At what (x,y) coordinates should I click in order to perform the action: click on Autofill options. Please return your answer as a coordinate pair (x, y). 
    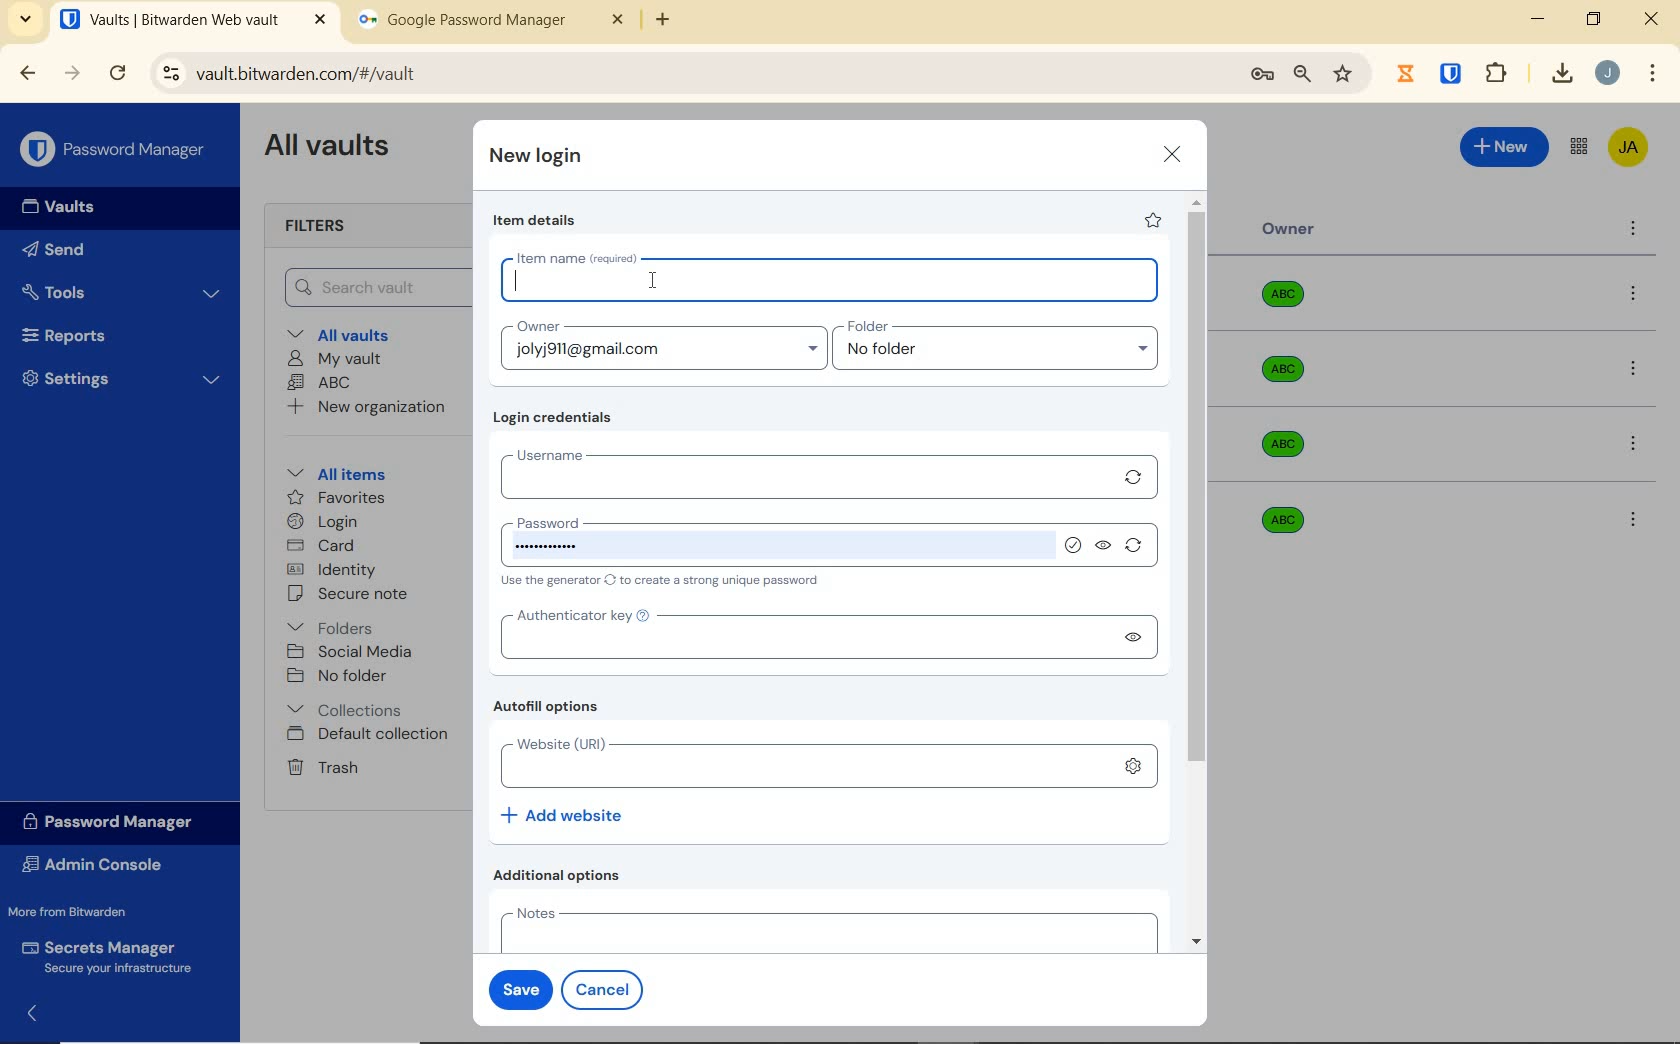
    Looking at the image, I should click on (551, 708).